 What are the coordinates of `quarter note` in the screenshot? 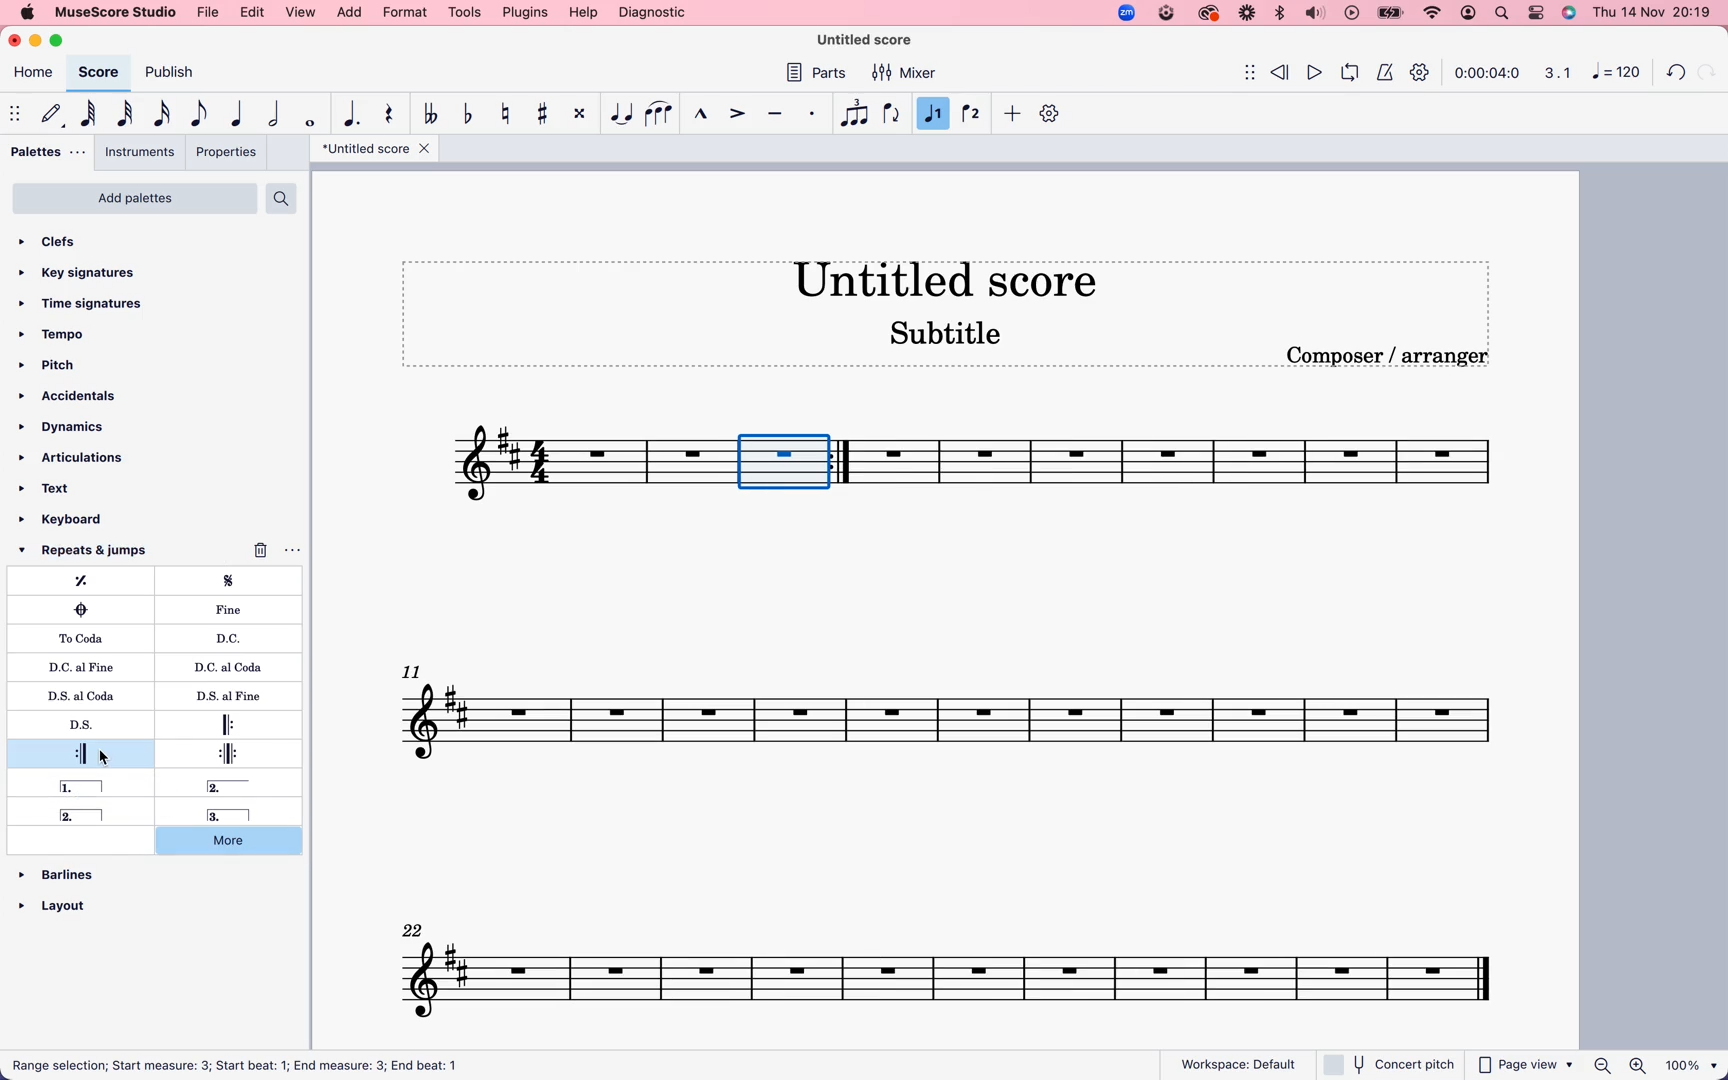 It's located at (239, 111).